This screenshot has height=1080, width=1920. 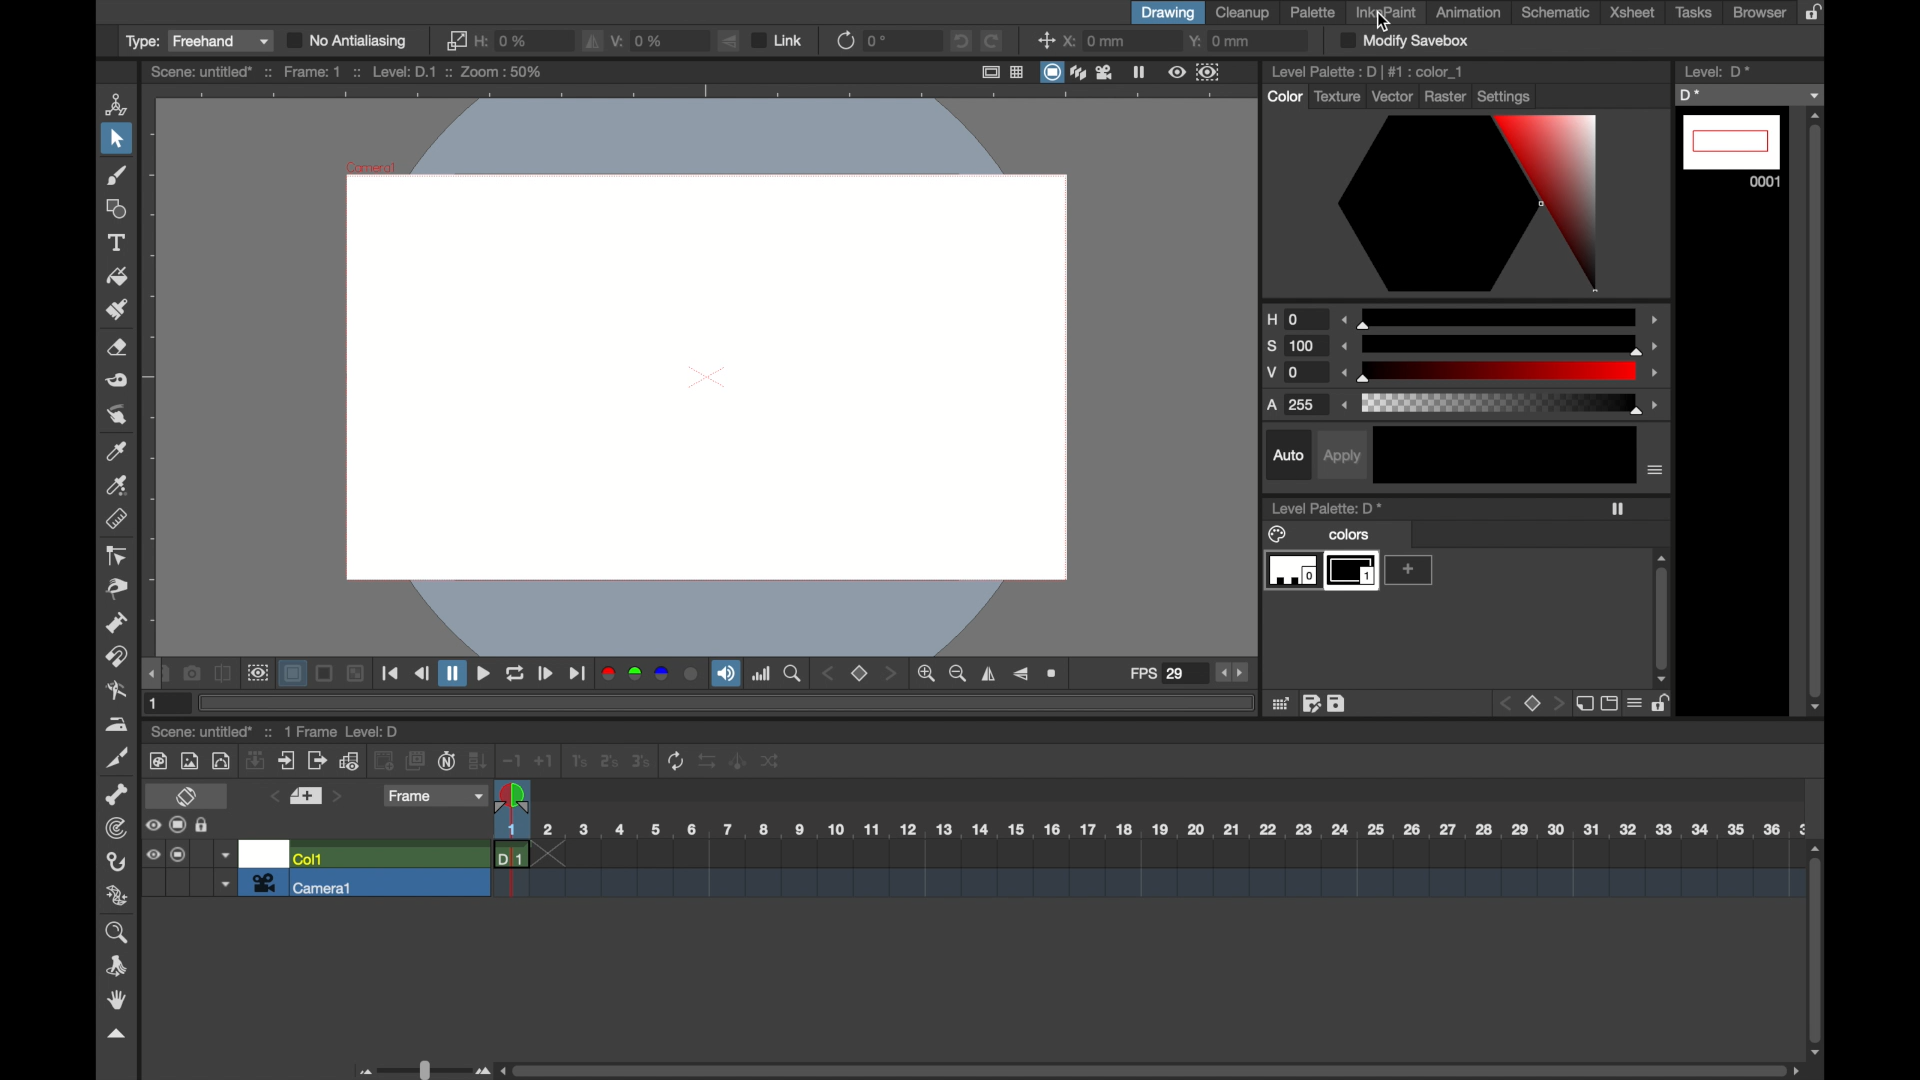 I want to click on screen, so click(x=1609, y=706).